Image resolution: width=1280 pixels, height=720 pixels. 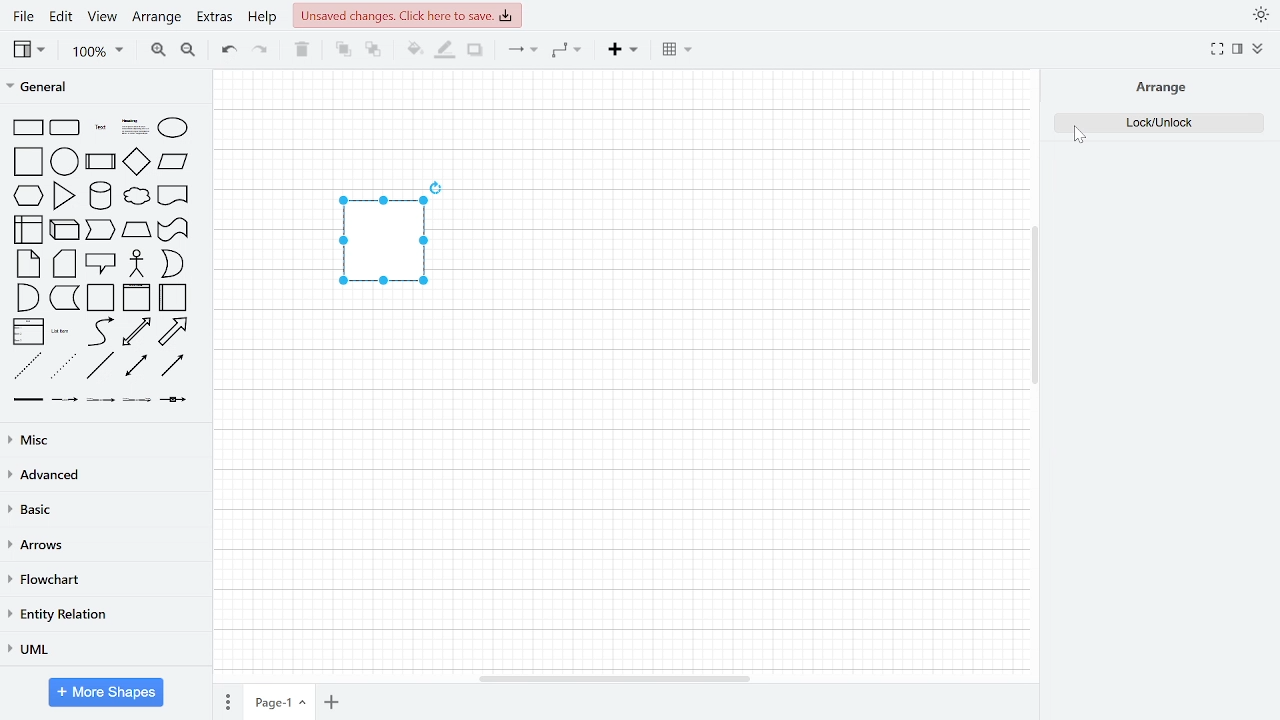 I want to click on card, so click(x=65, y=264).